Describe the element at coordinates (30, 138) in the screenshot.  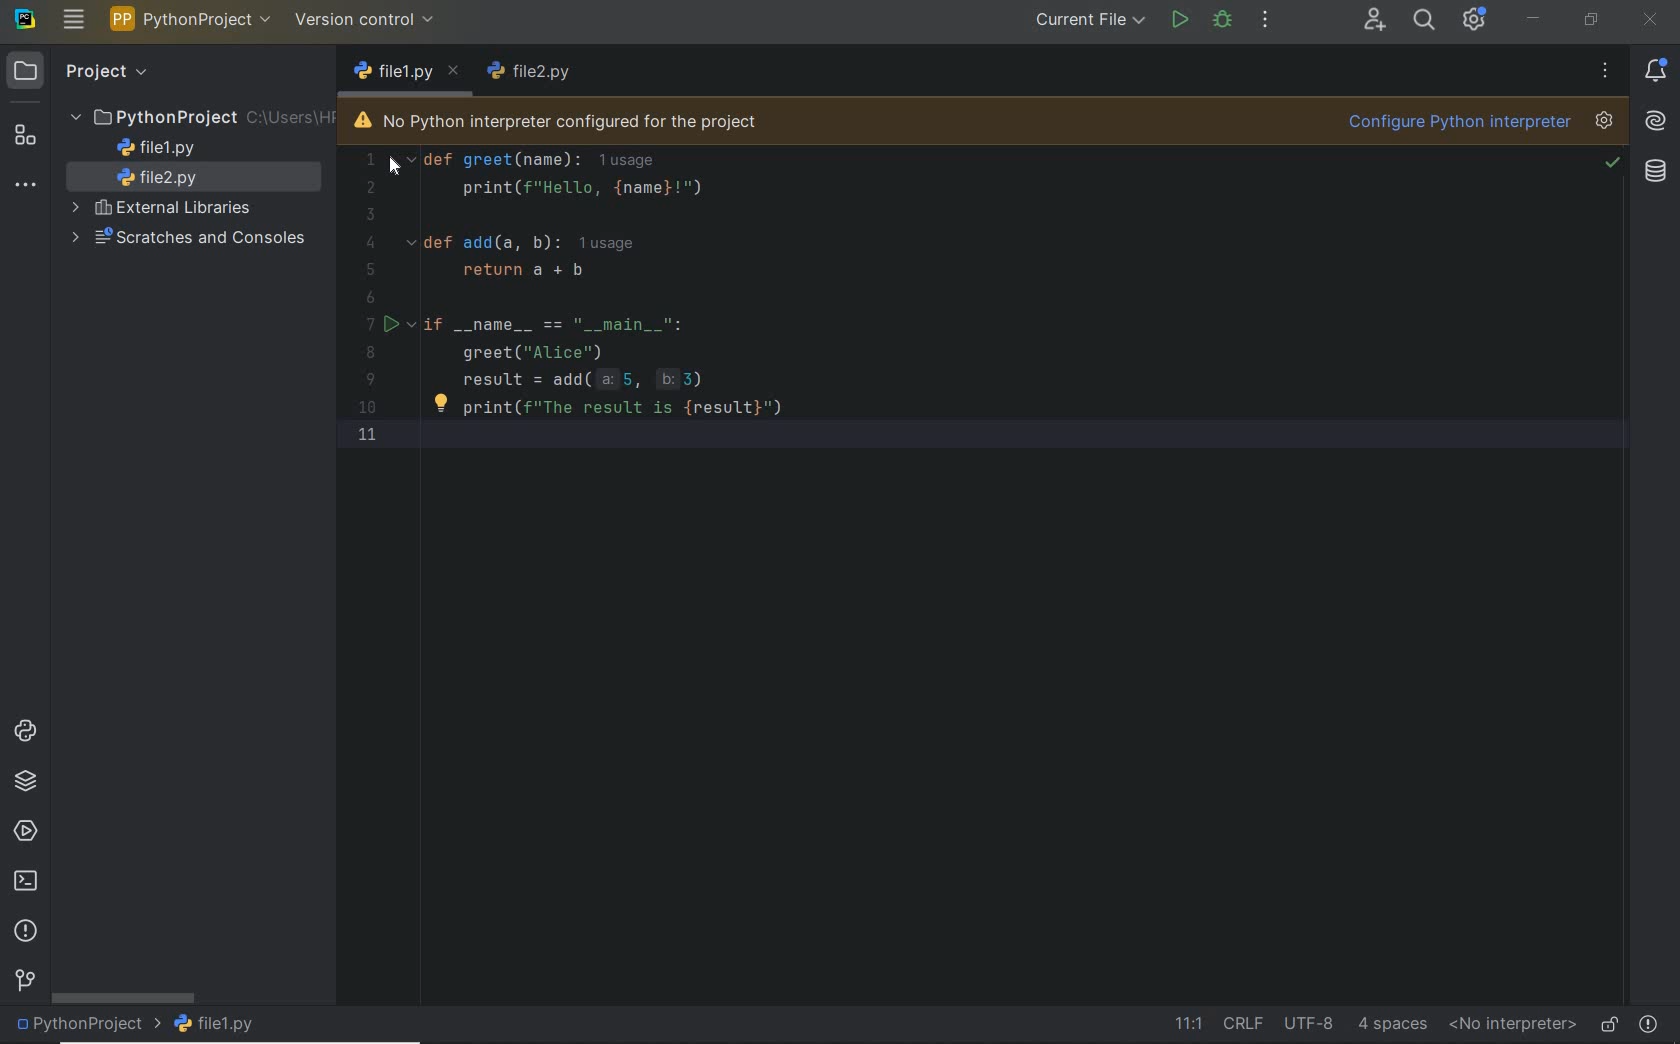
I see `structure` at that location.